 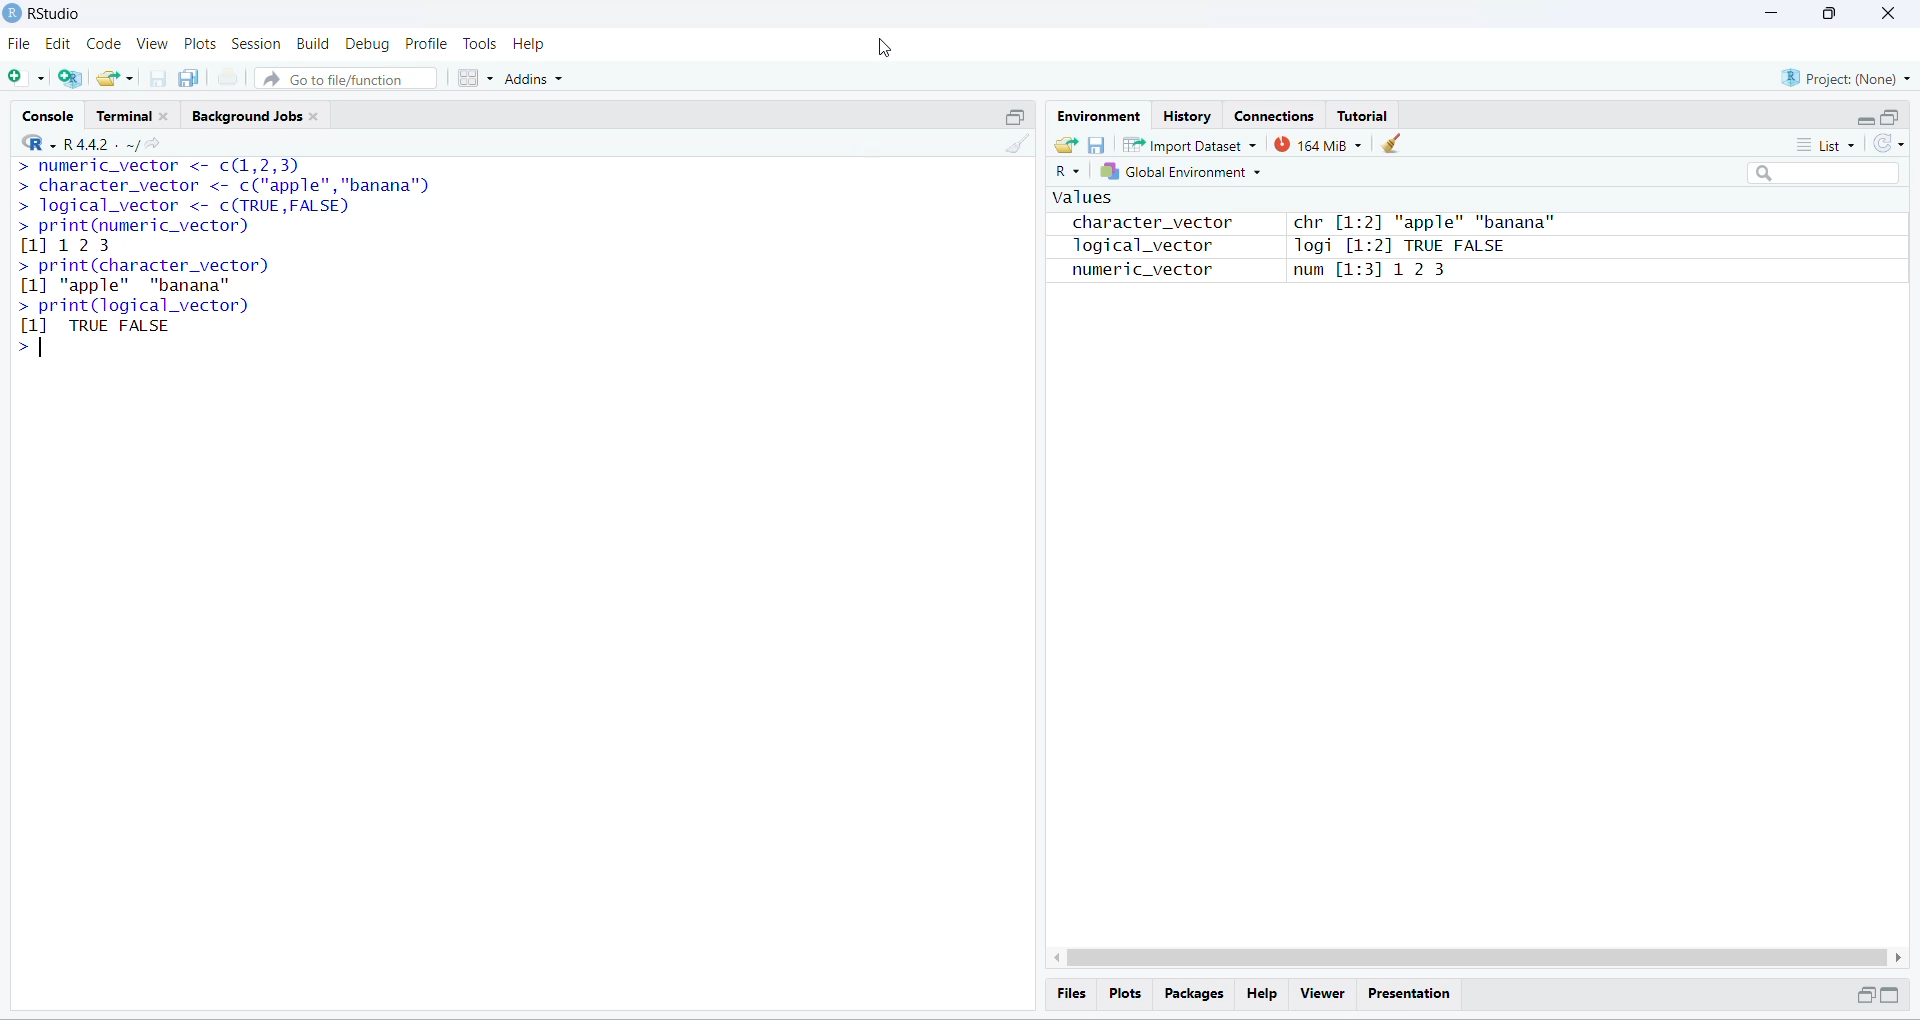 What do you see at coordinates (260, 114) in the screenshot?
I see `Background Jobs` at bounding box center [260, 114].